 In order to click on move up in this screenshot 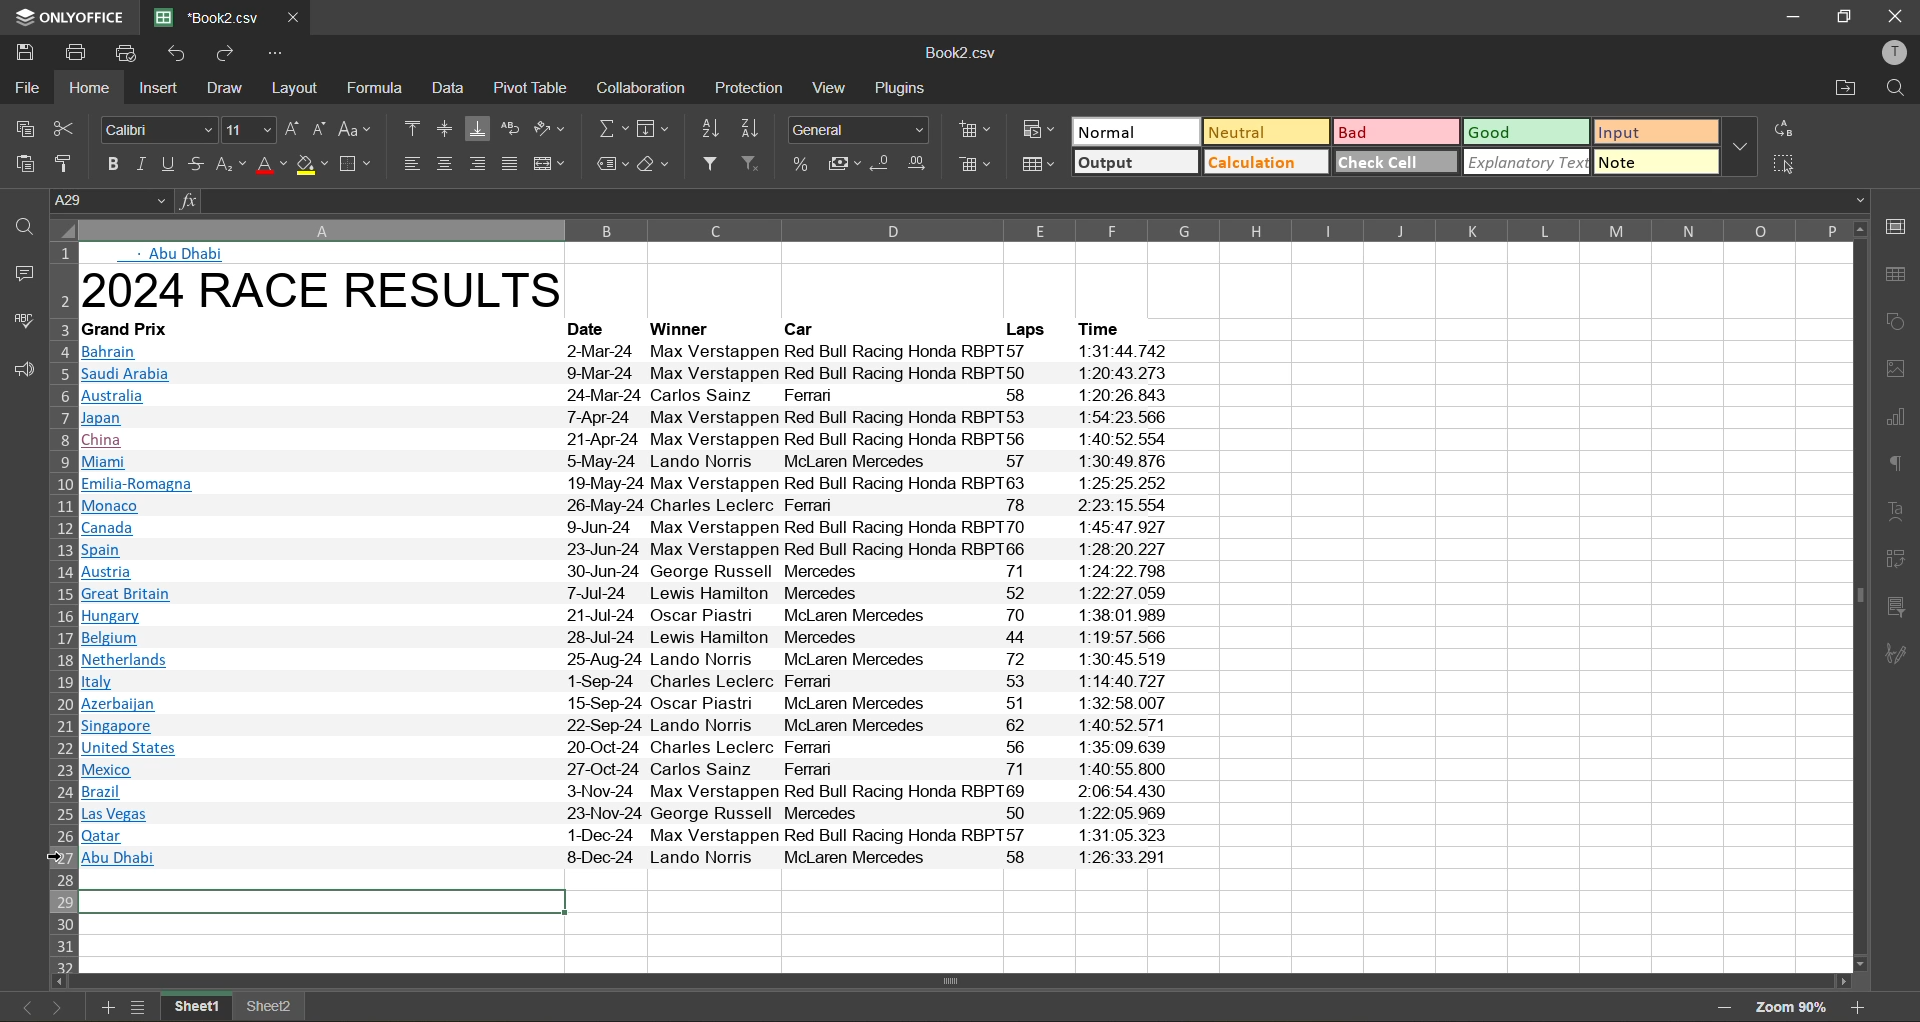, I will do `click(1858, 230)`.